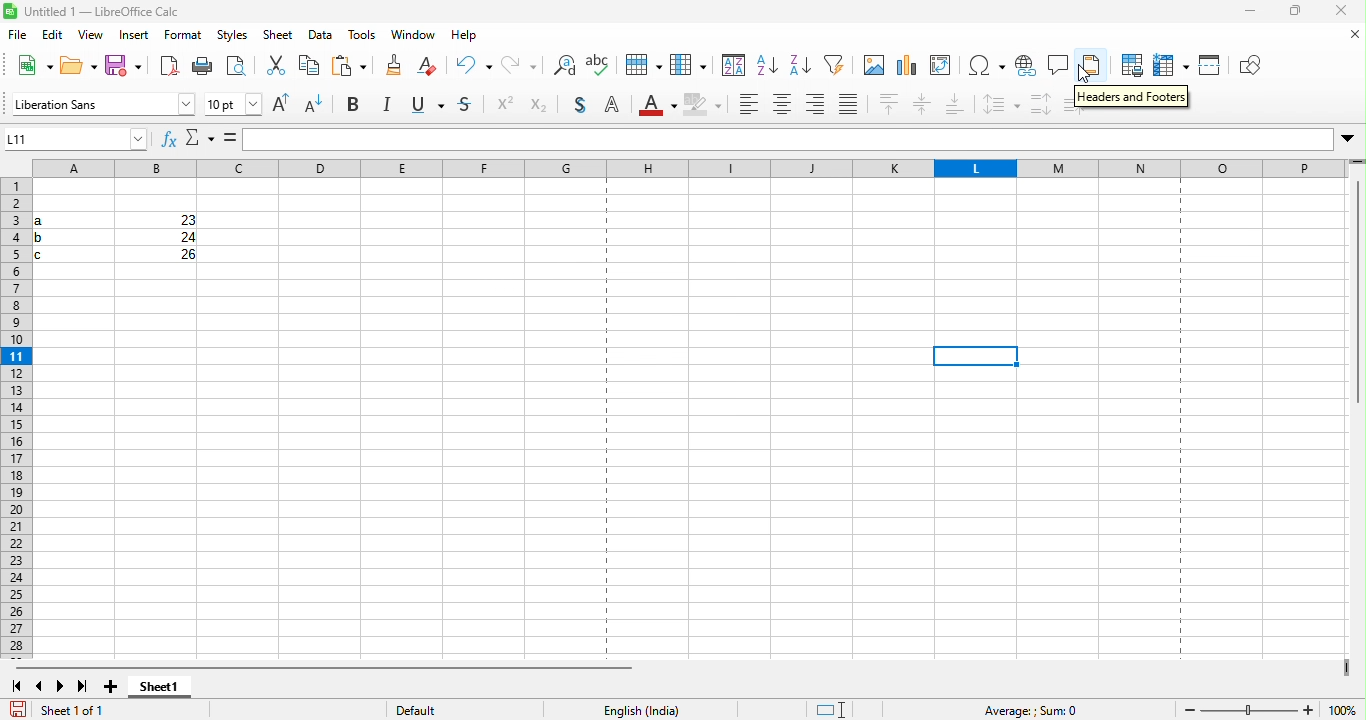 This screenshot has height=720, width=1366. What do you see at coordinates (323, 662) in the screenshot?
I see `horizontal scroll bar` at bounding box center [323, 662].